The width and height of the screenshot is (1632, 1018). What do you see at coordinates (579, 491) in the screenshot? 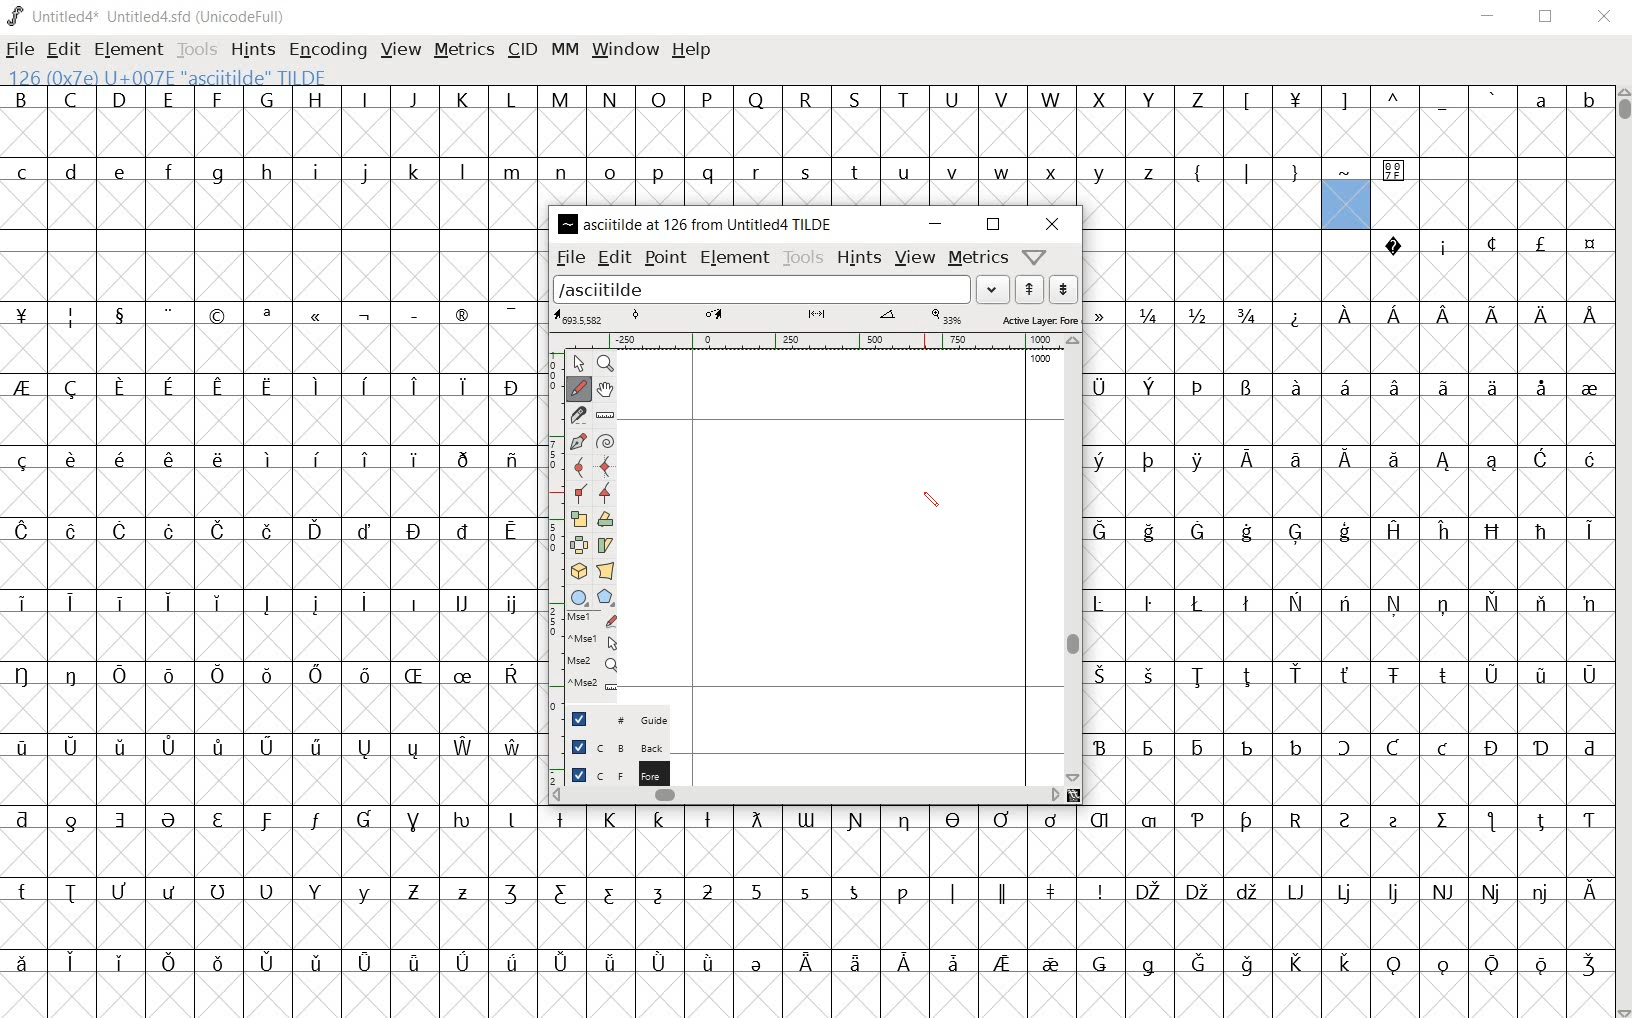
I see `Add a corner point` at bounding box center [579, 491].